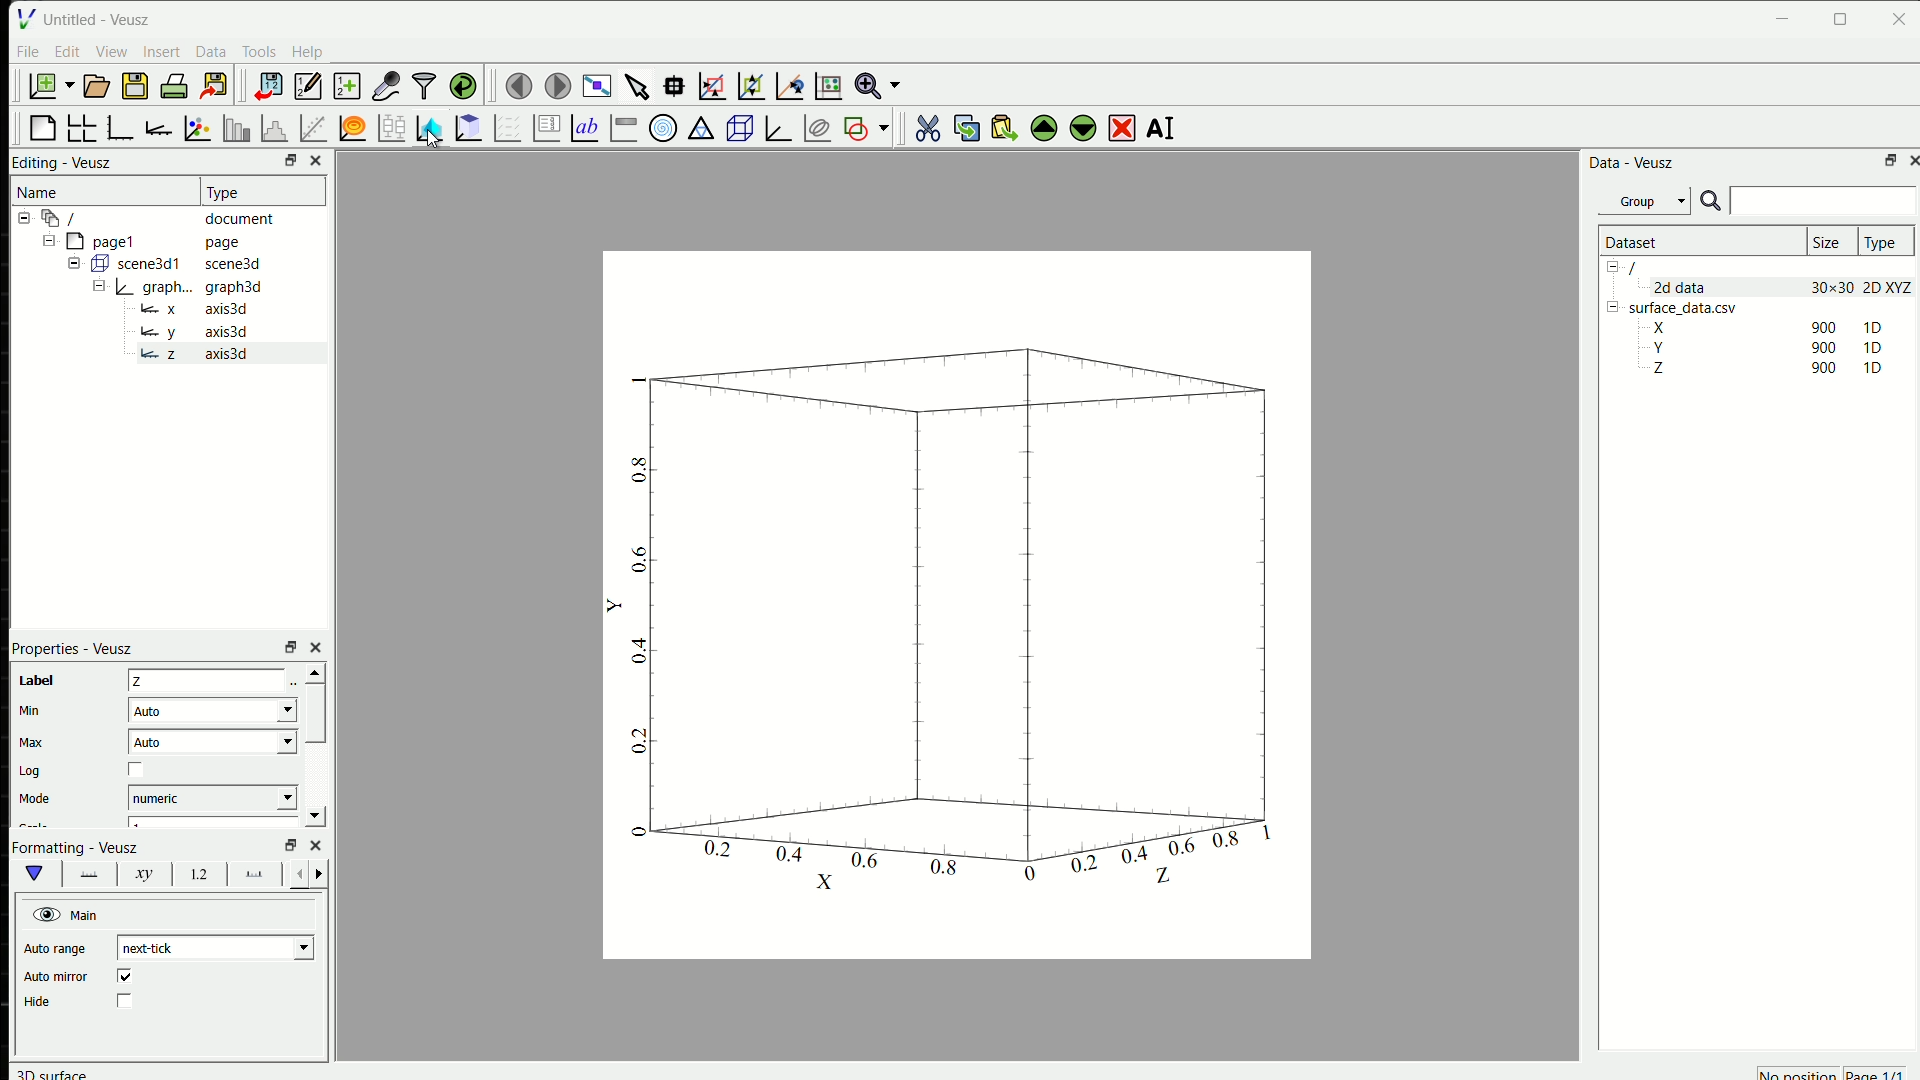  What do you see at coordinates (215, 85) in the screenshot?
I see `export to graphics formats` at bounding box center [215, 85].